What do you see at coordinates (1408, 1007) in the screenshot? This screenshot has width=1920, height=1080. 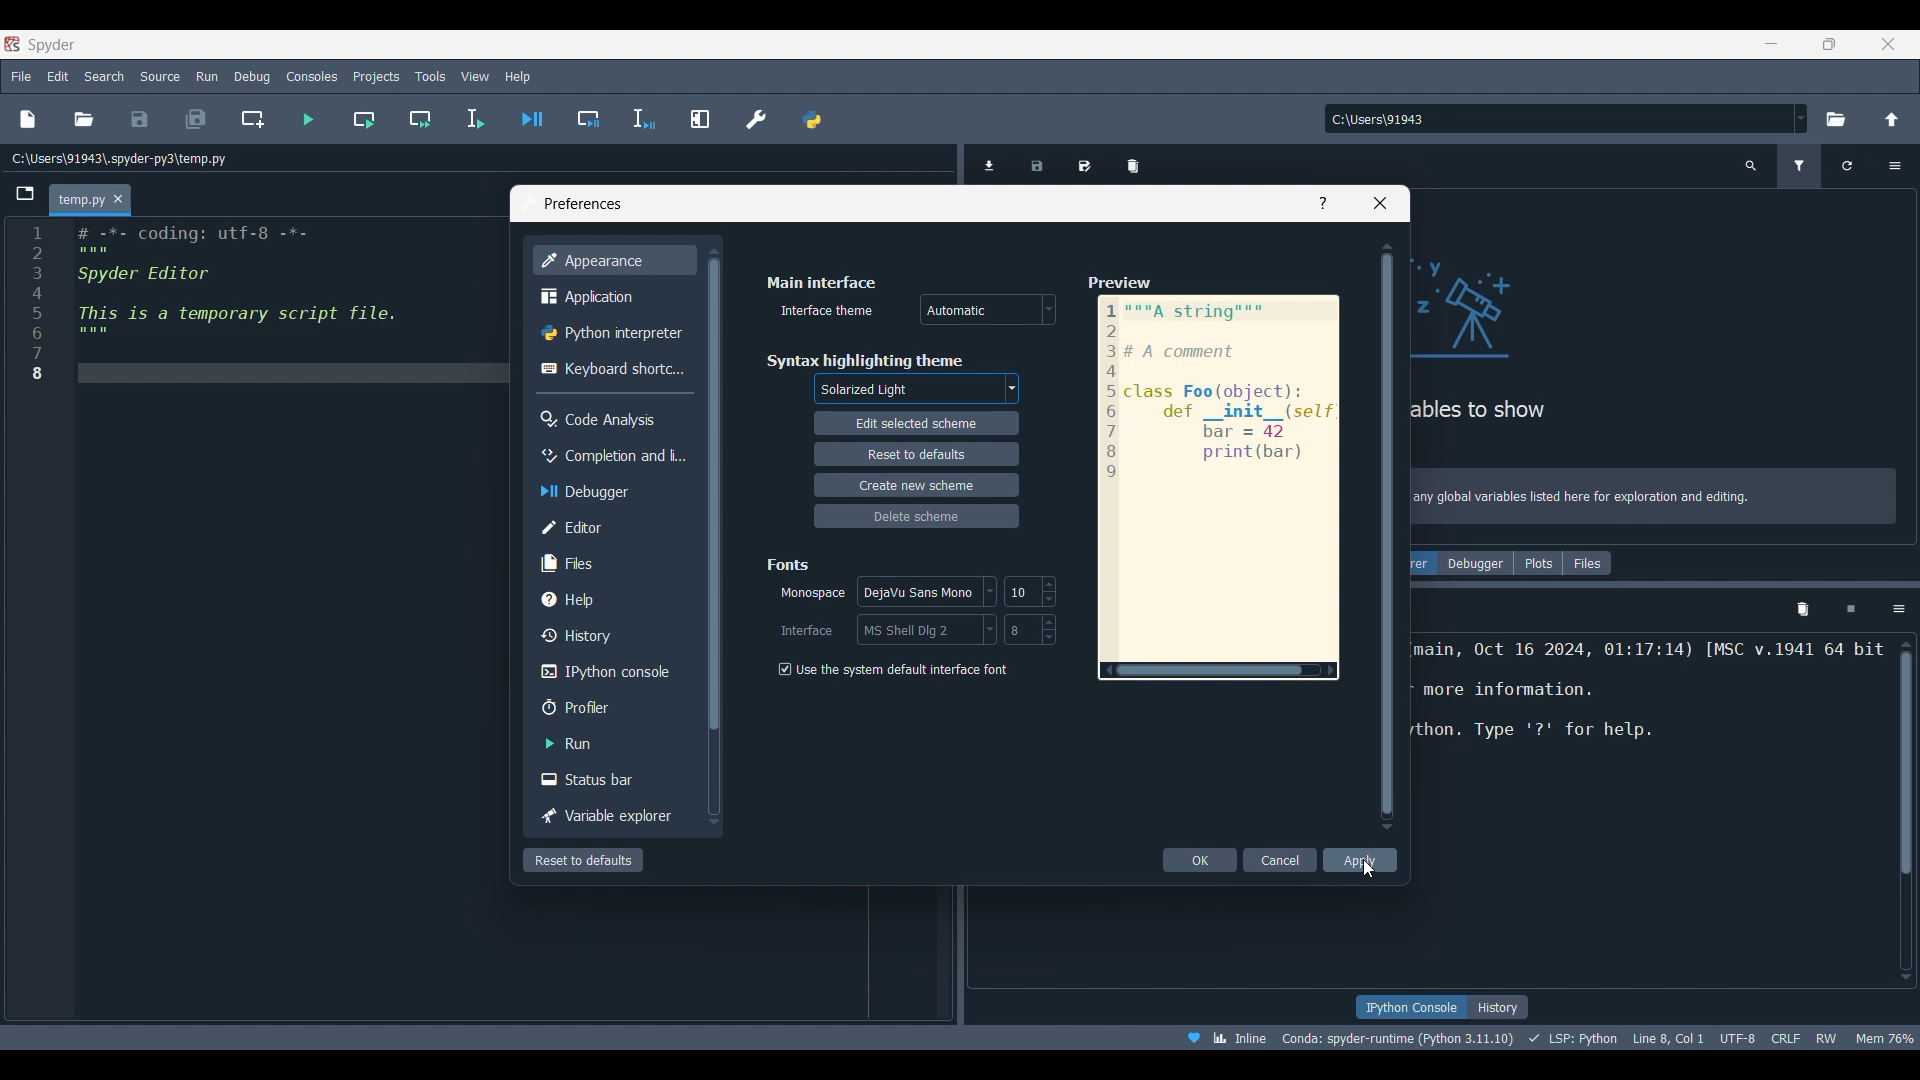 I see `IPython console` at bounding box center [1408, 1007].